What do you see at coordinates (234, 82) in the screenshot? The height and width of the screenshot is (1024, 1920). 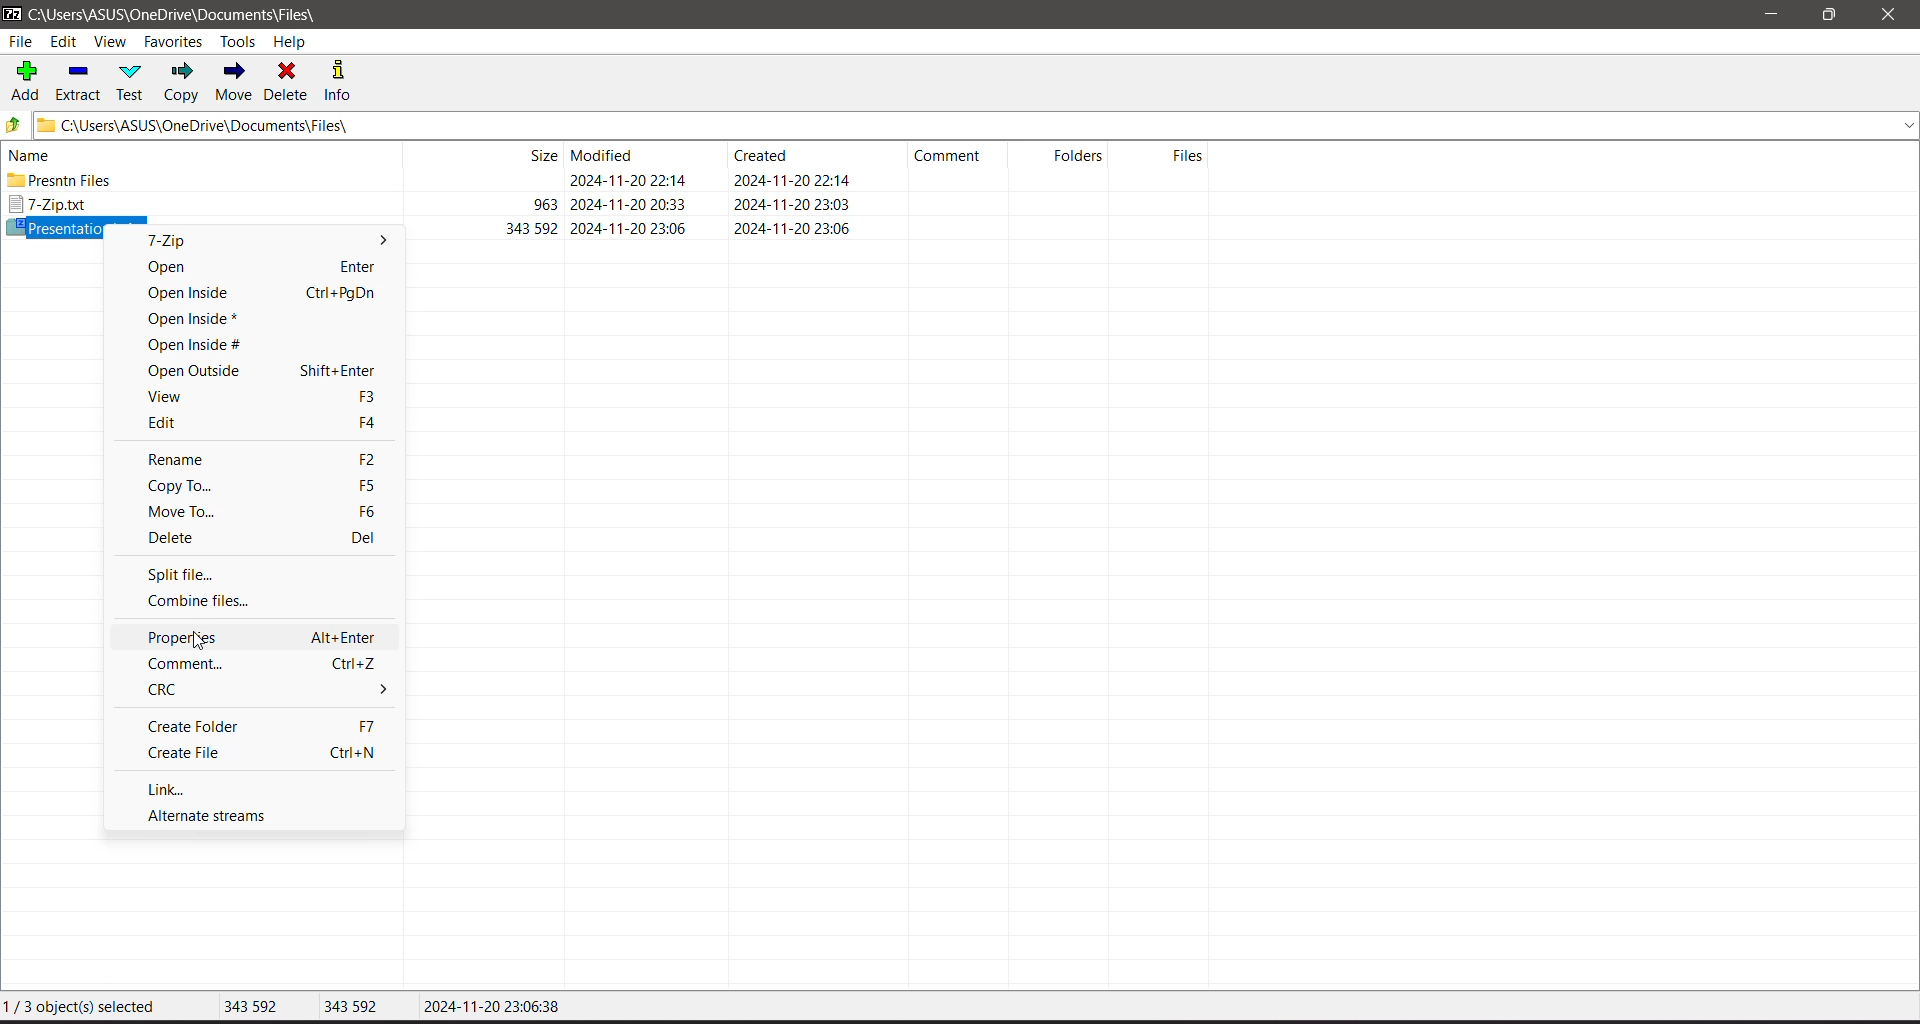 I see `Move` at bounding box center [234, 82].